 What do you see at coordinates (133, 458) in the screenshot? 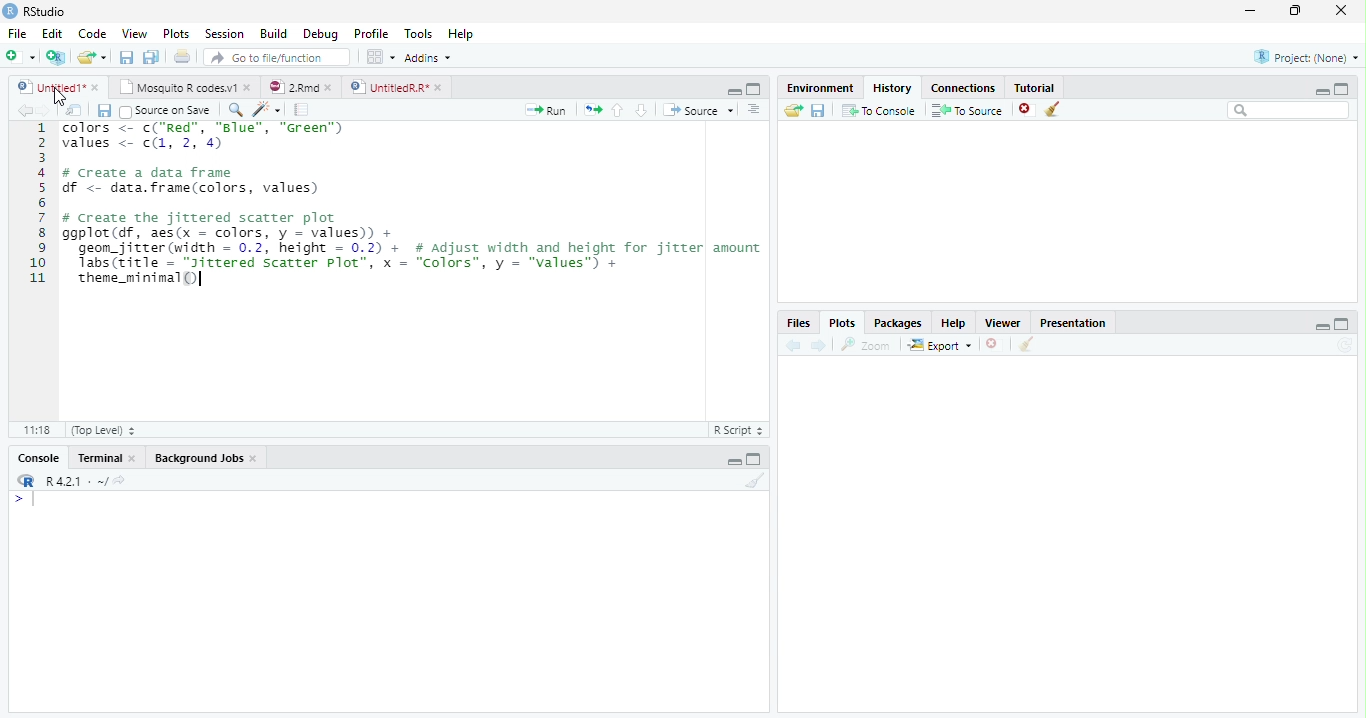
I see `close` at bounding box center [133, 458].